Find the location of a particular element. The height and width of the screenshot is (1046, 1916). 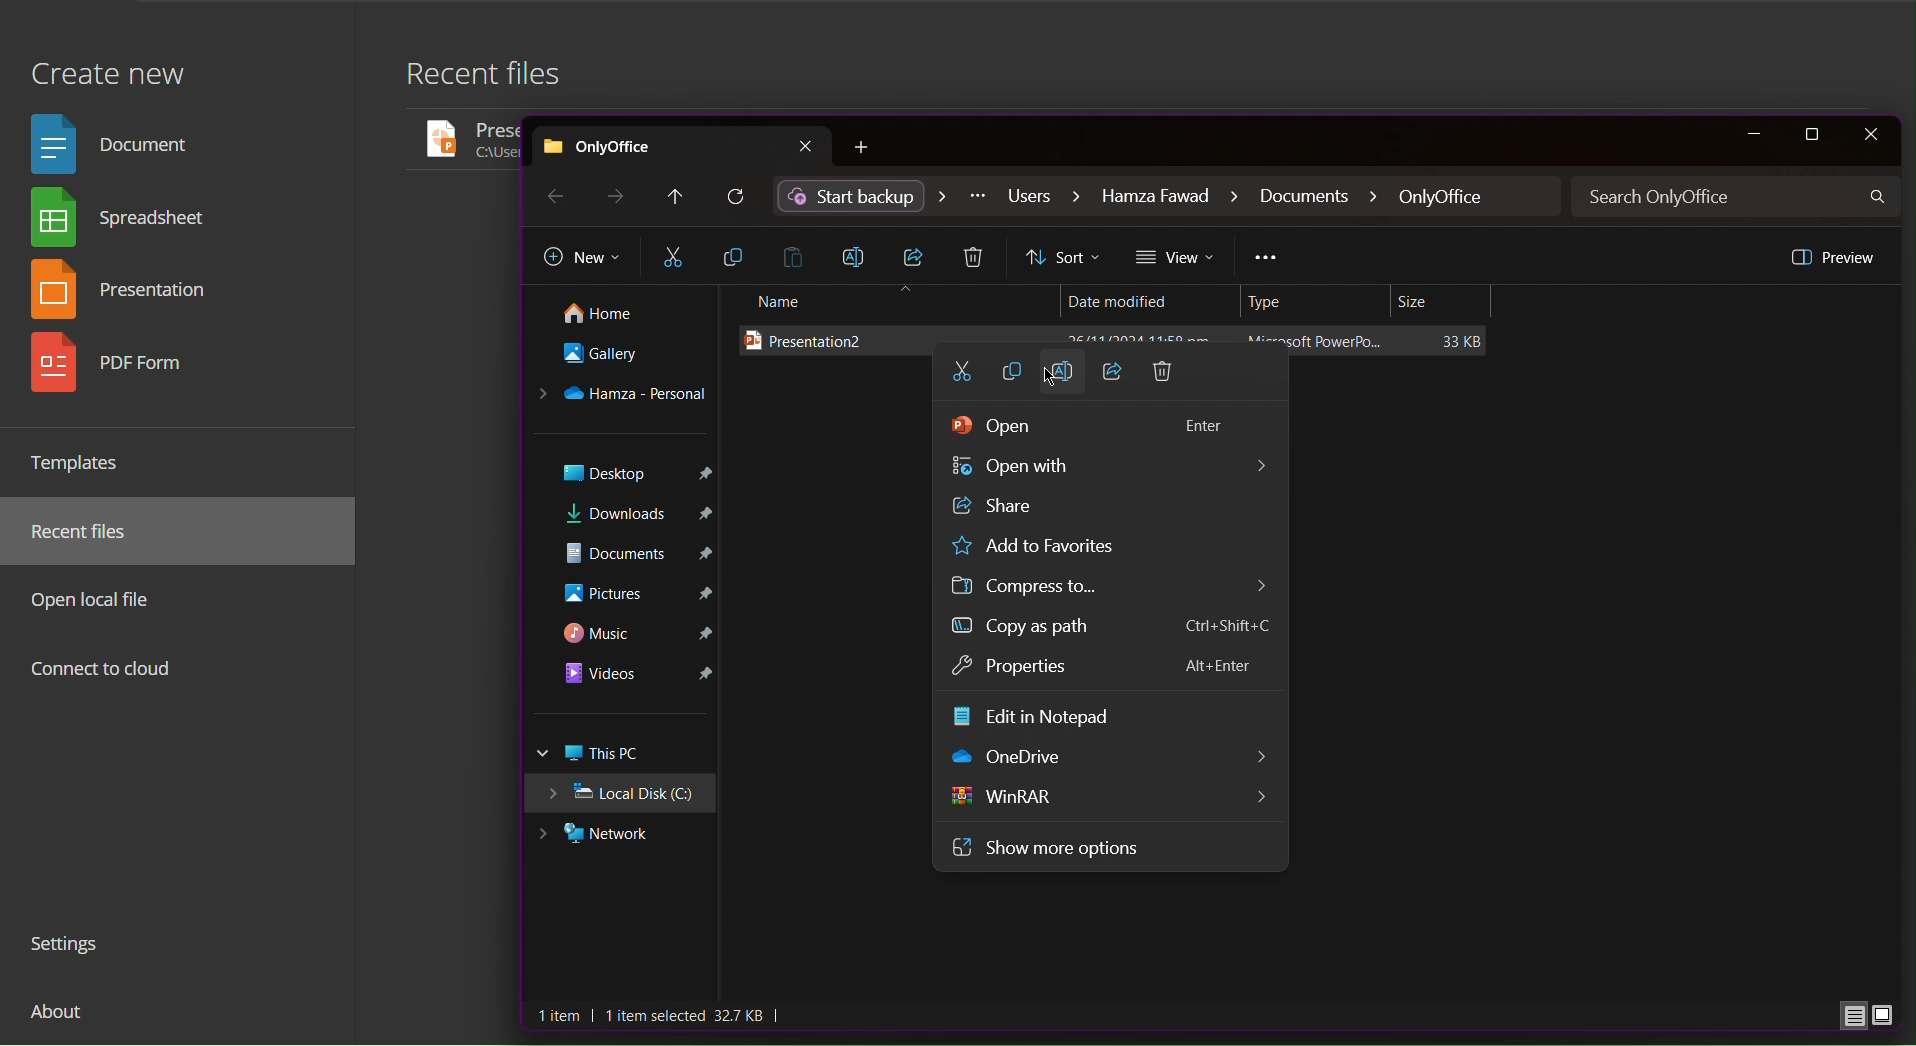

network is located at coordinates (616, 836).